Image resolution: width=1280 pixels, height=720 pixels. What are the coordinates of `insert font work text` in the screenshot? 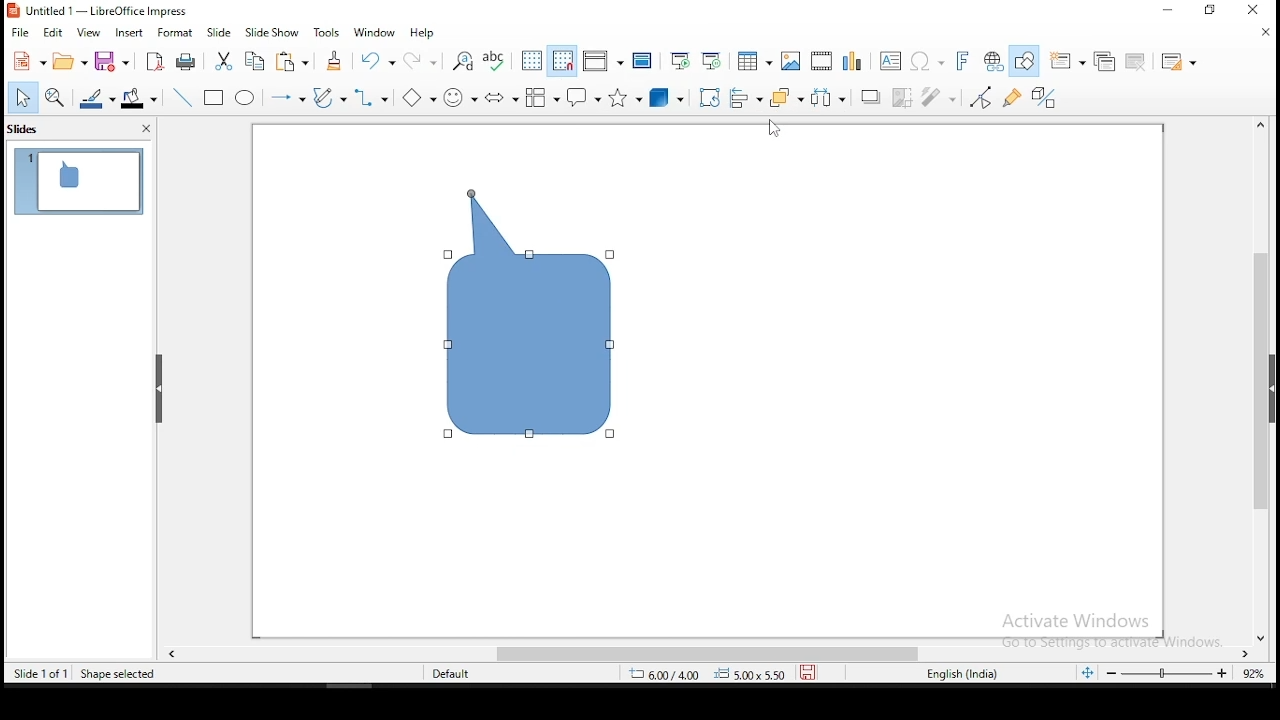 It's located at (963, 60).